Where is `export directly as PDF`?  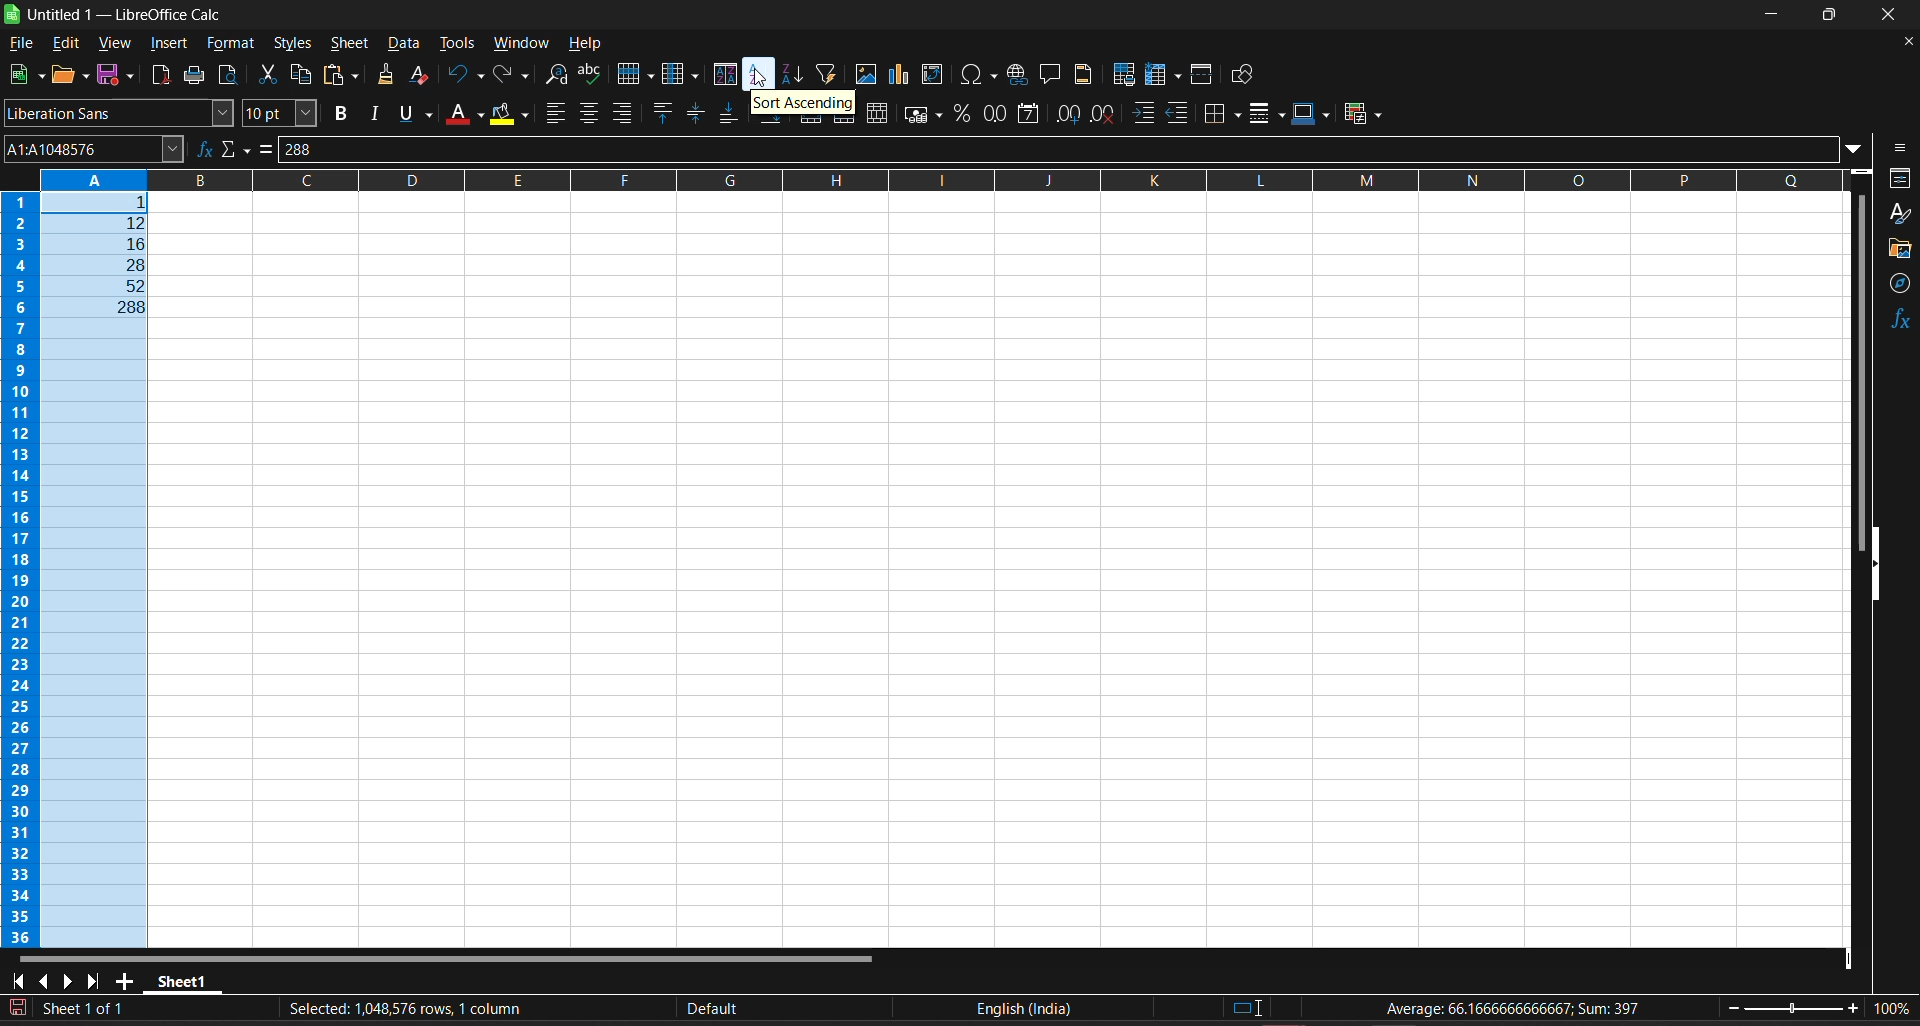 export directly as PDF is located at coordinates (158, 76).